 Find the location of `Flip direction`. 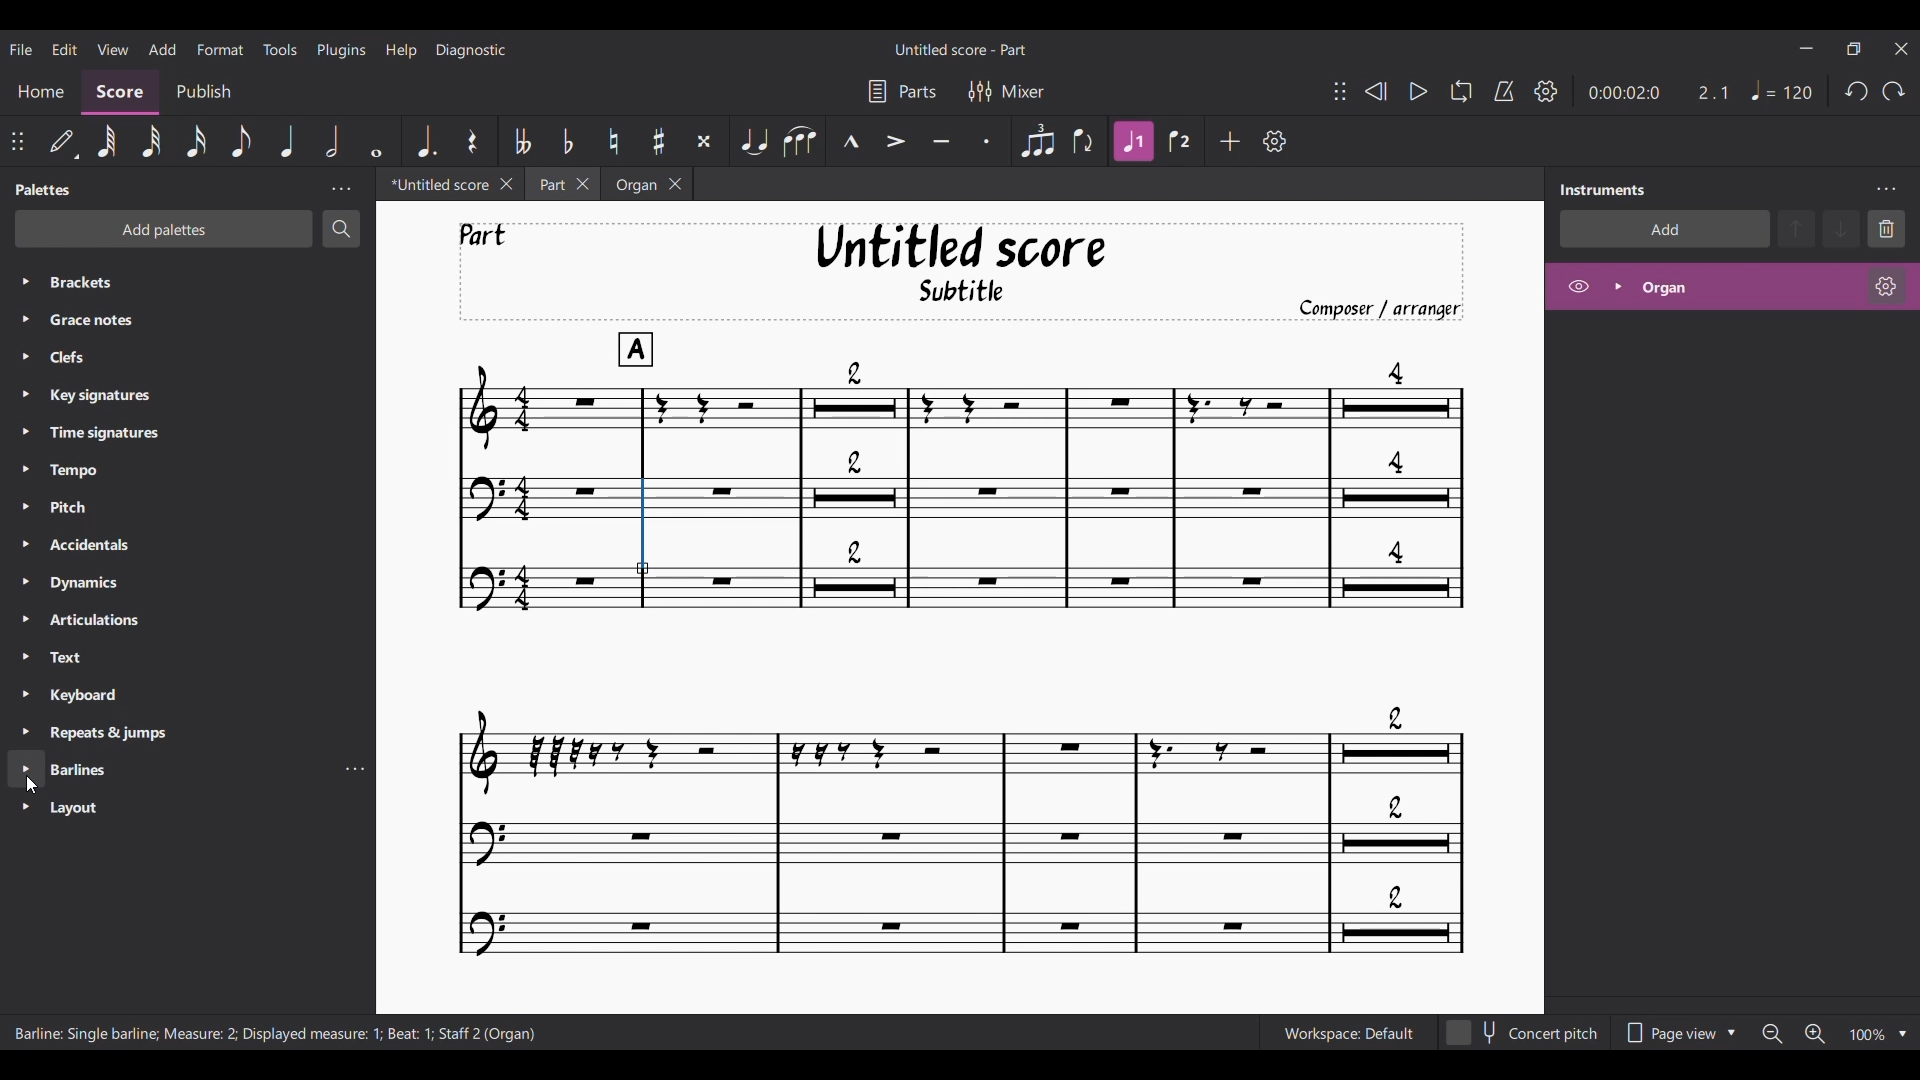

Flip direction is located at coordinates (1084, 141).